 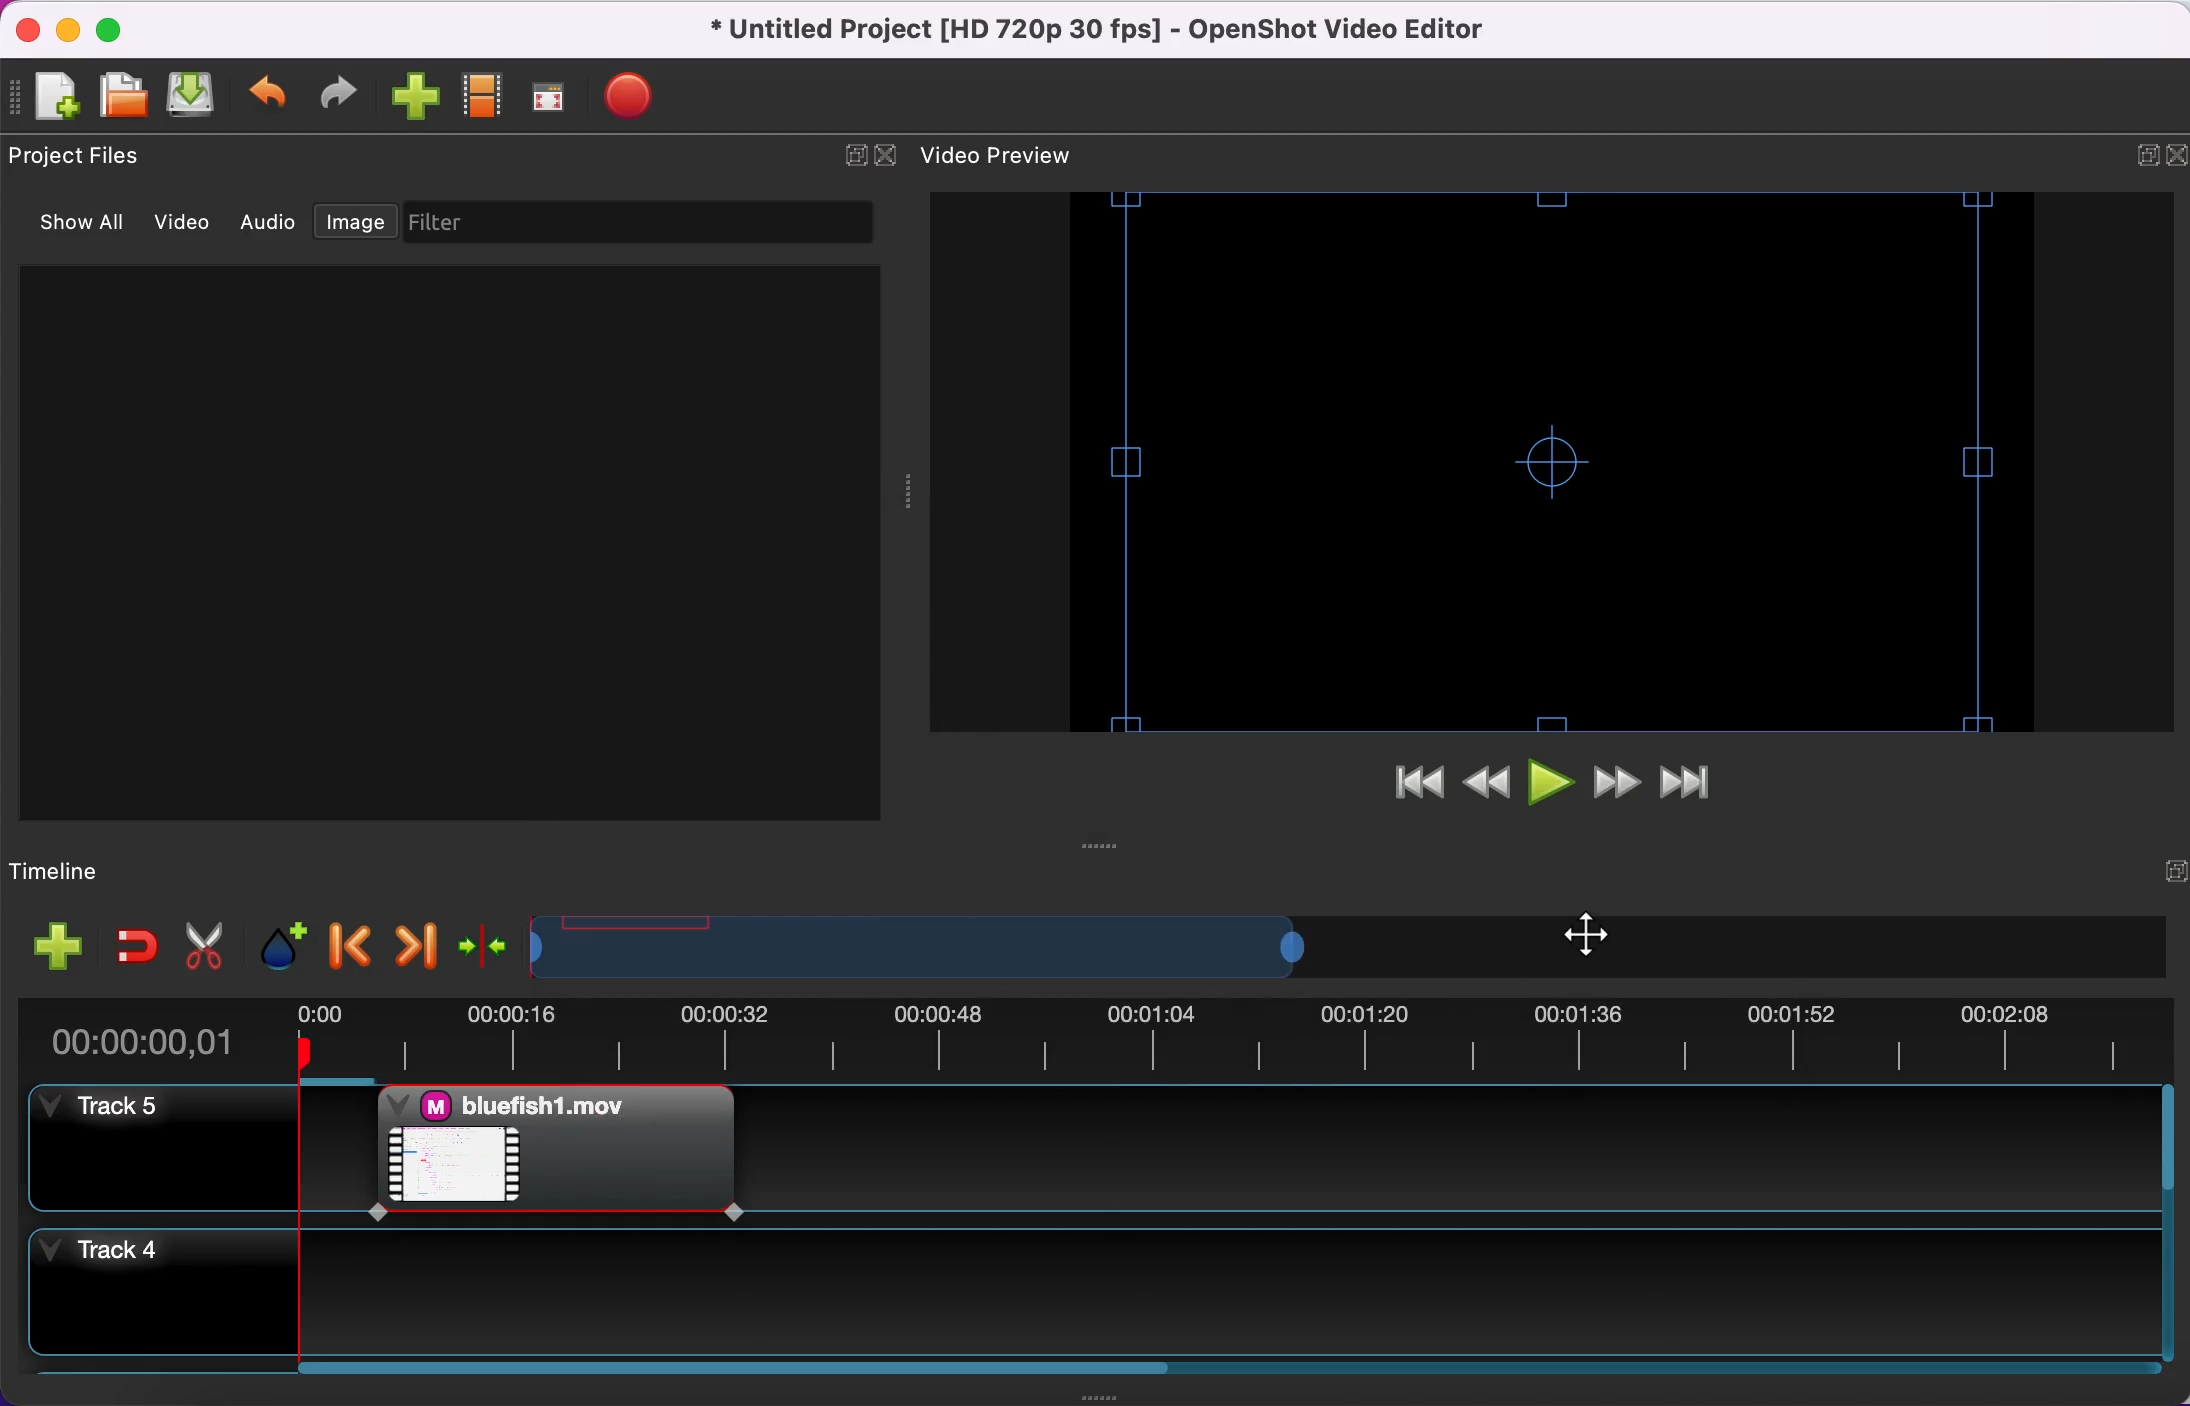 I want to click on choose profile, so click(x=486, y=96).